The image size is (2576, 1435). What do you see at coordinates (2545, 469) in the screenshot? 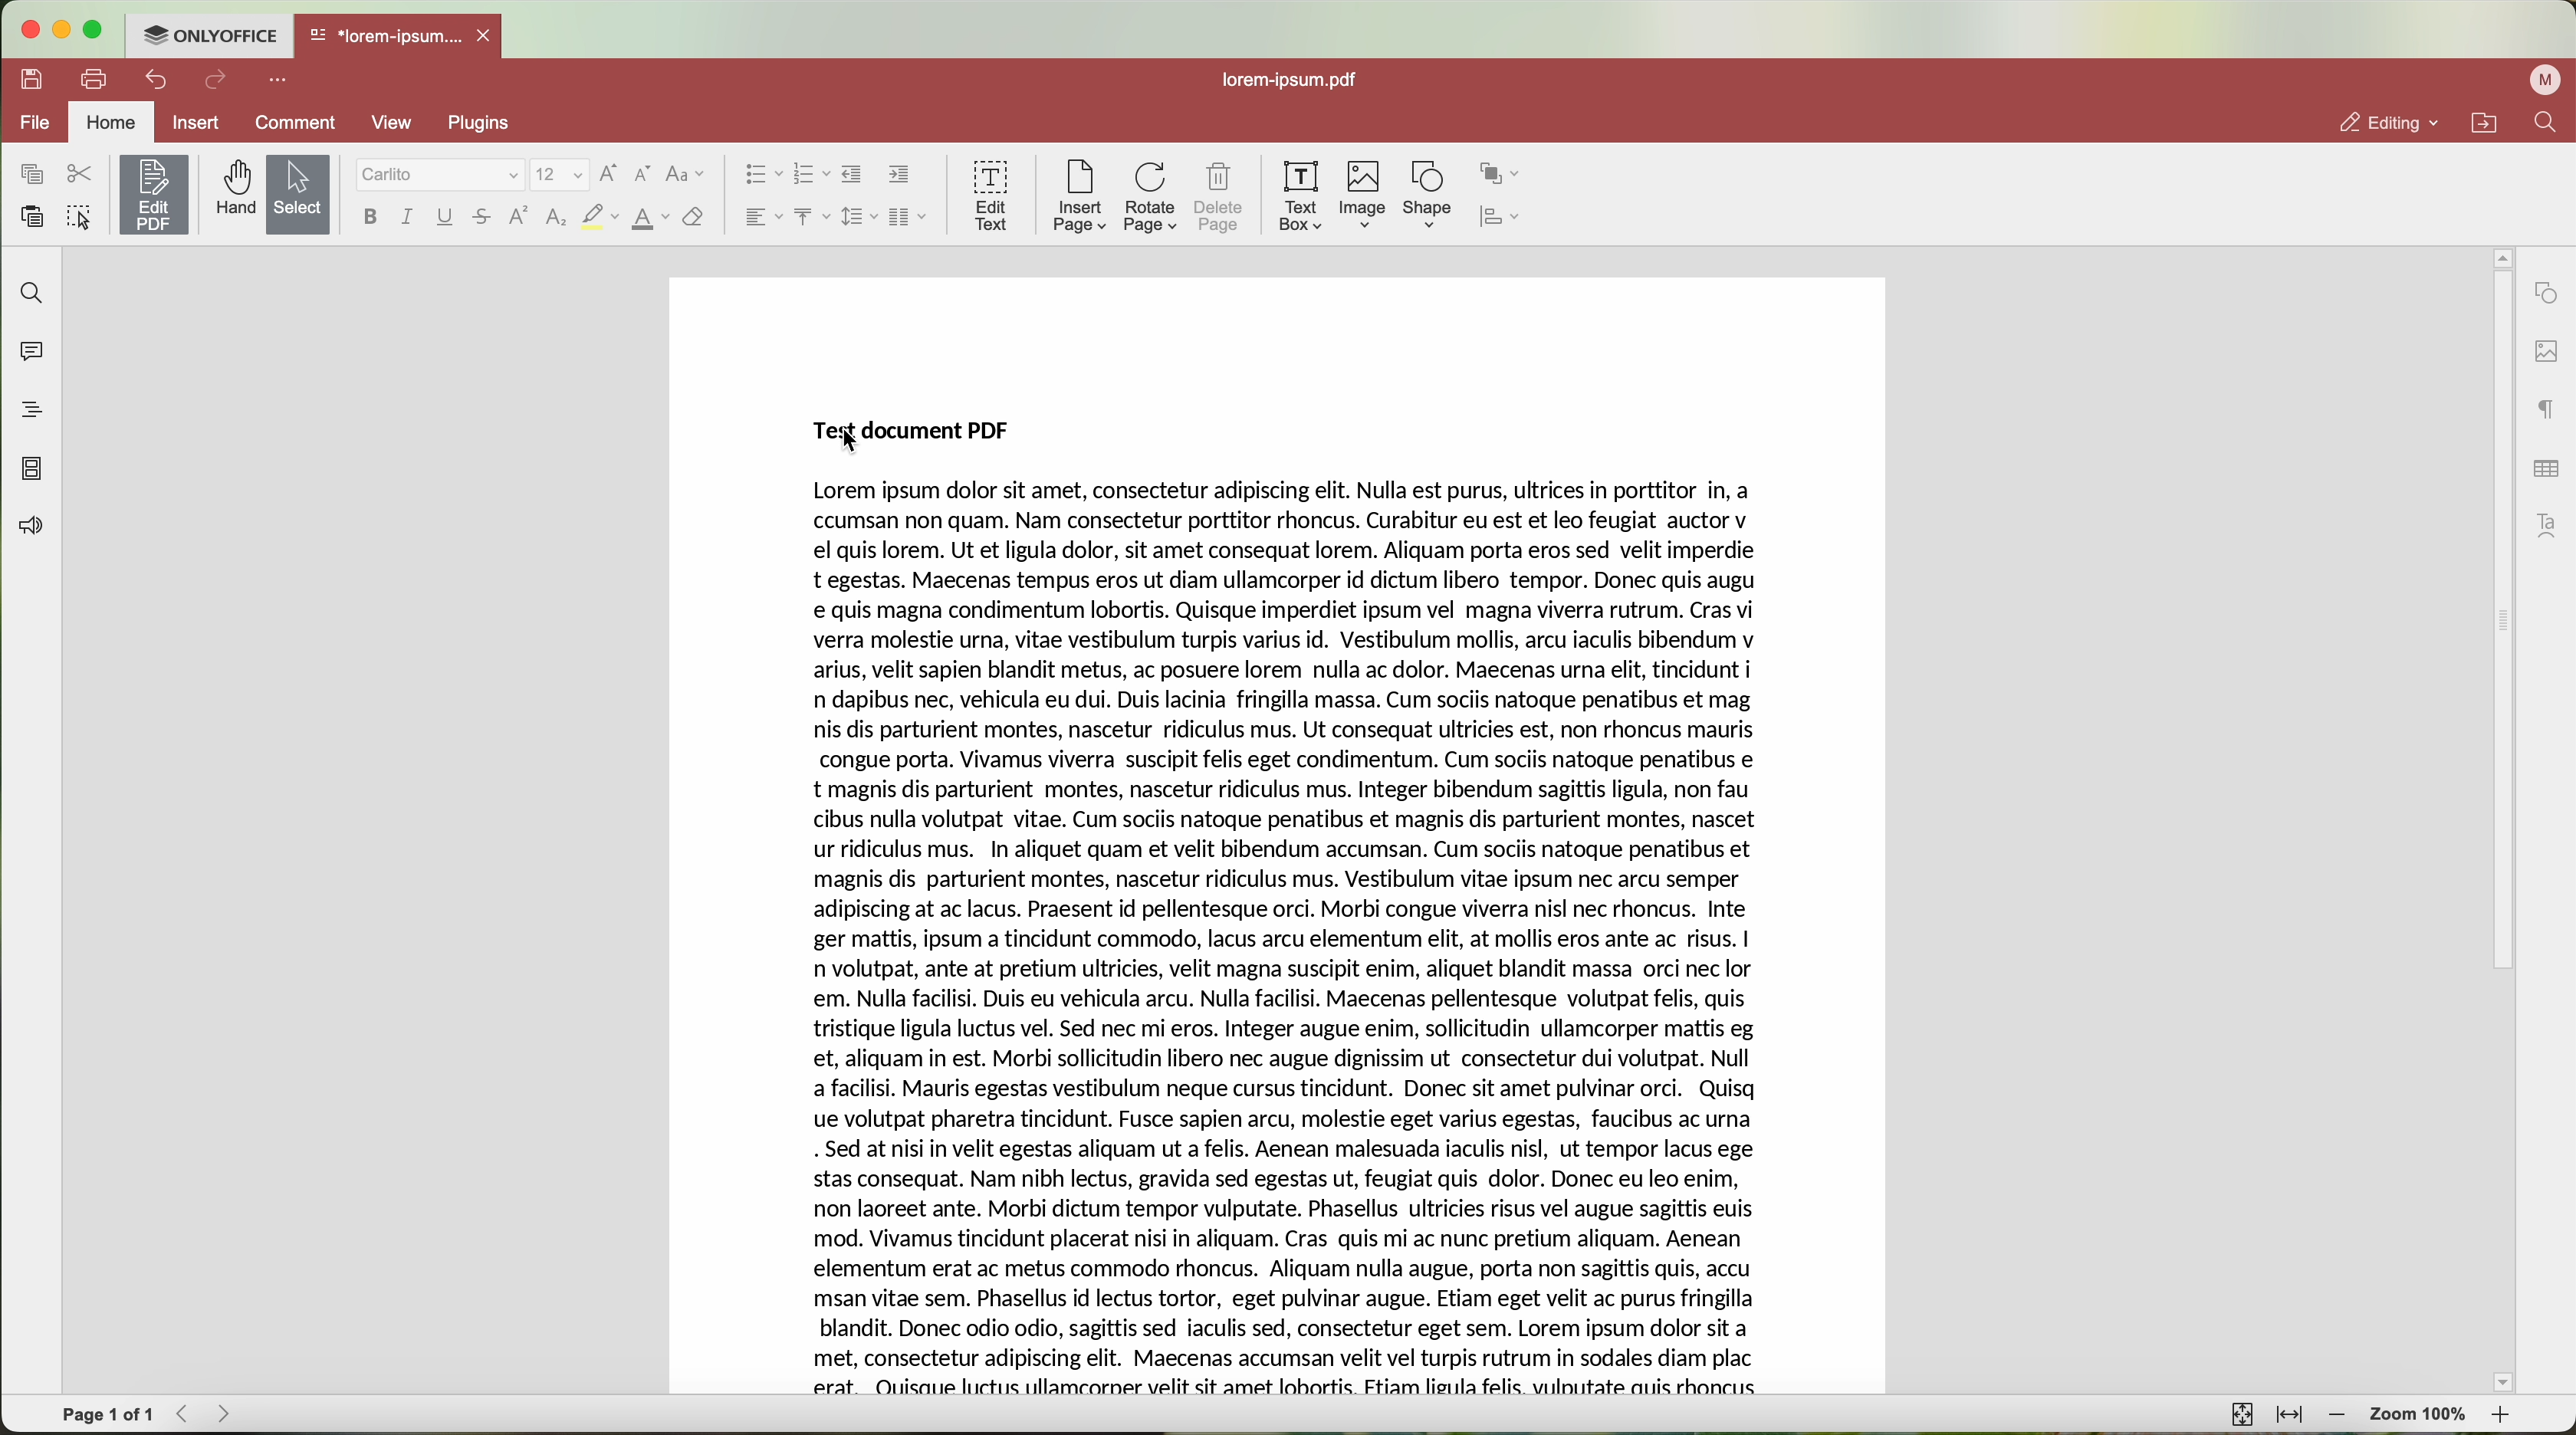
I see `table settings` at bounding box center [2545, 469].